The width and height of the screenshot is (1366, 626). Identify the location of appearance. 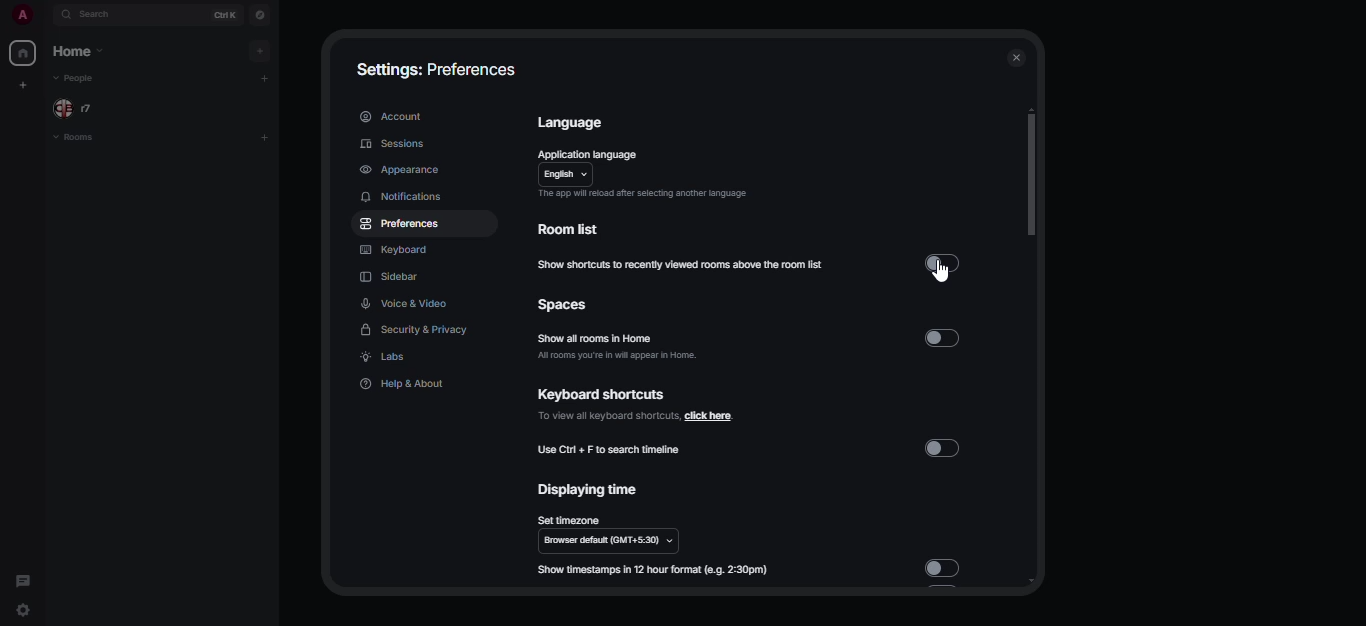
(400, 170).